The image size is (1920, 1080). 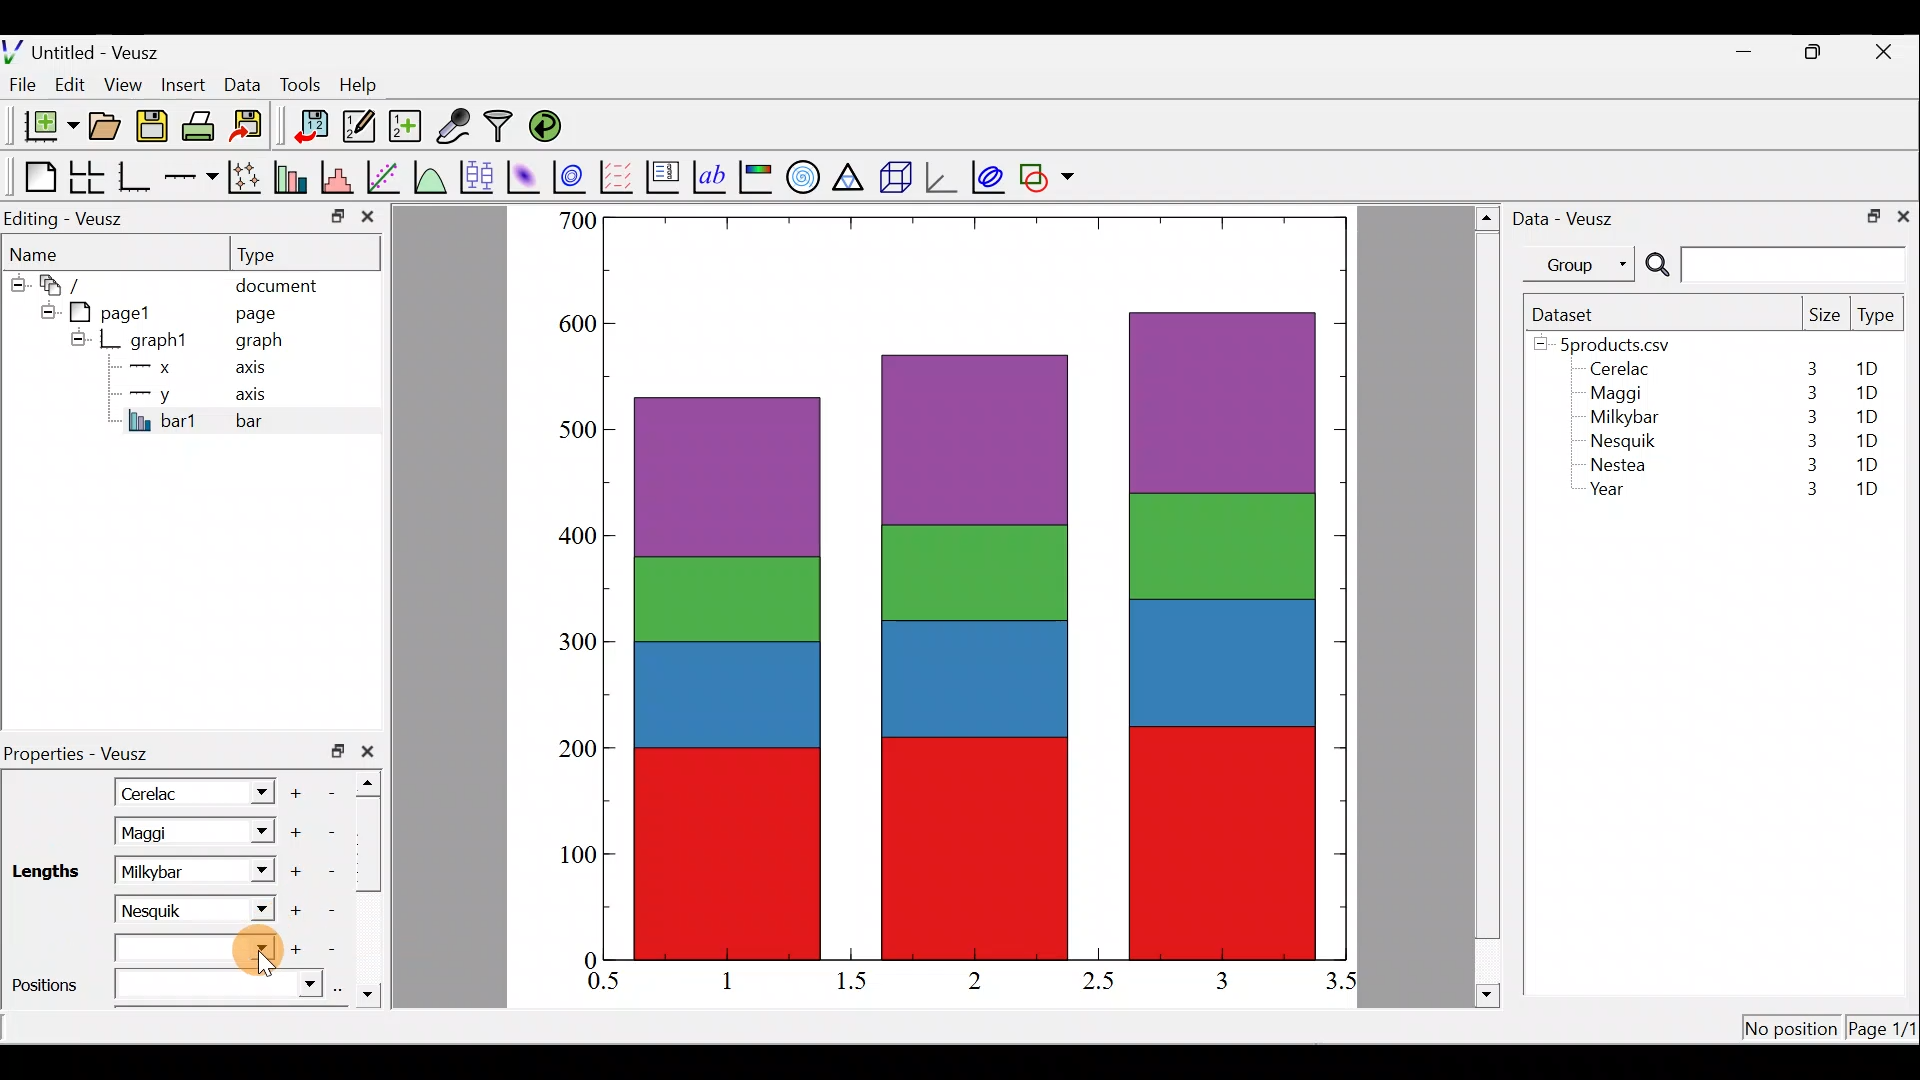 I want to click on 400, so click(x=580, y=537).